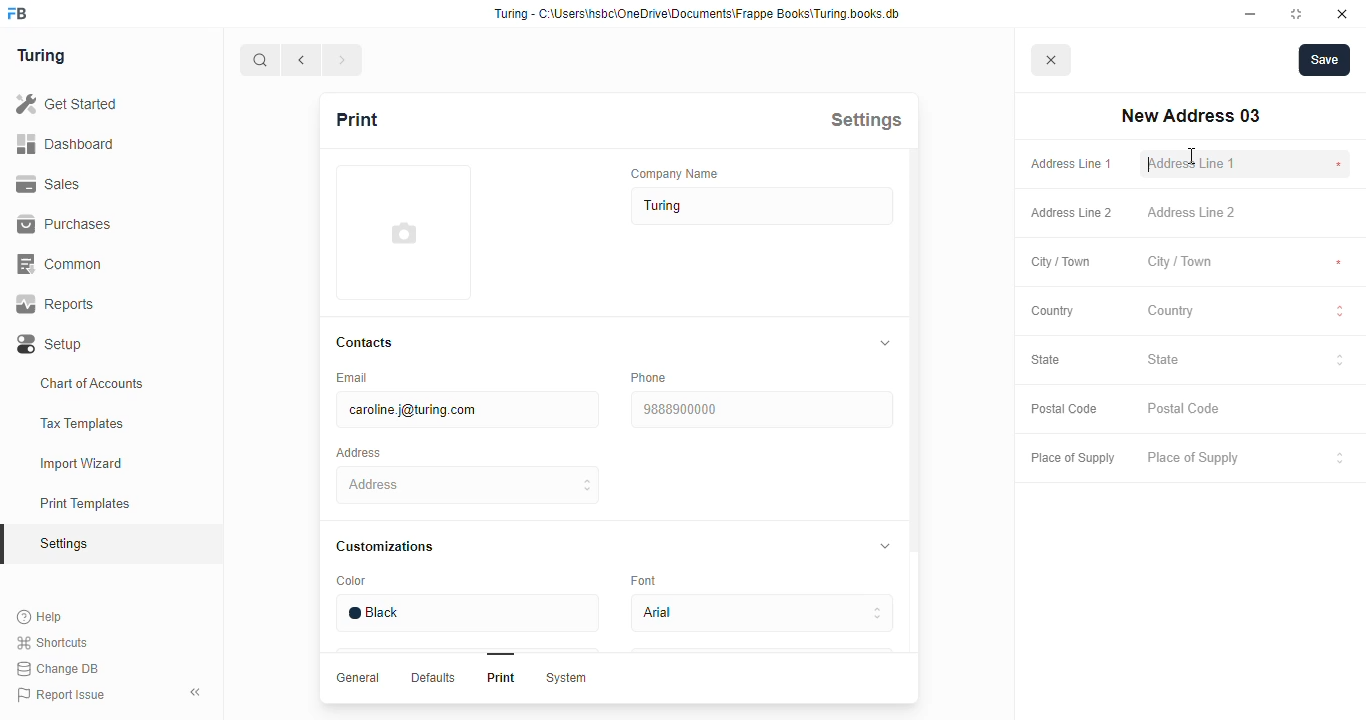 Image resolution: width=1366 pixels, height=720 pixels. I want to click on reports, so click(56, 304).